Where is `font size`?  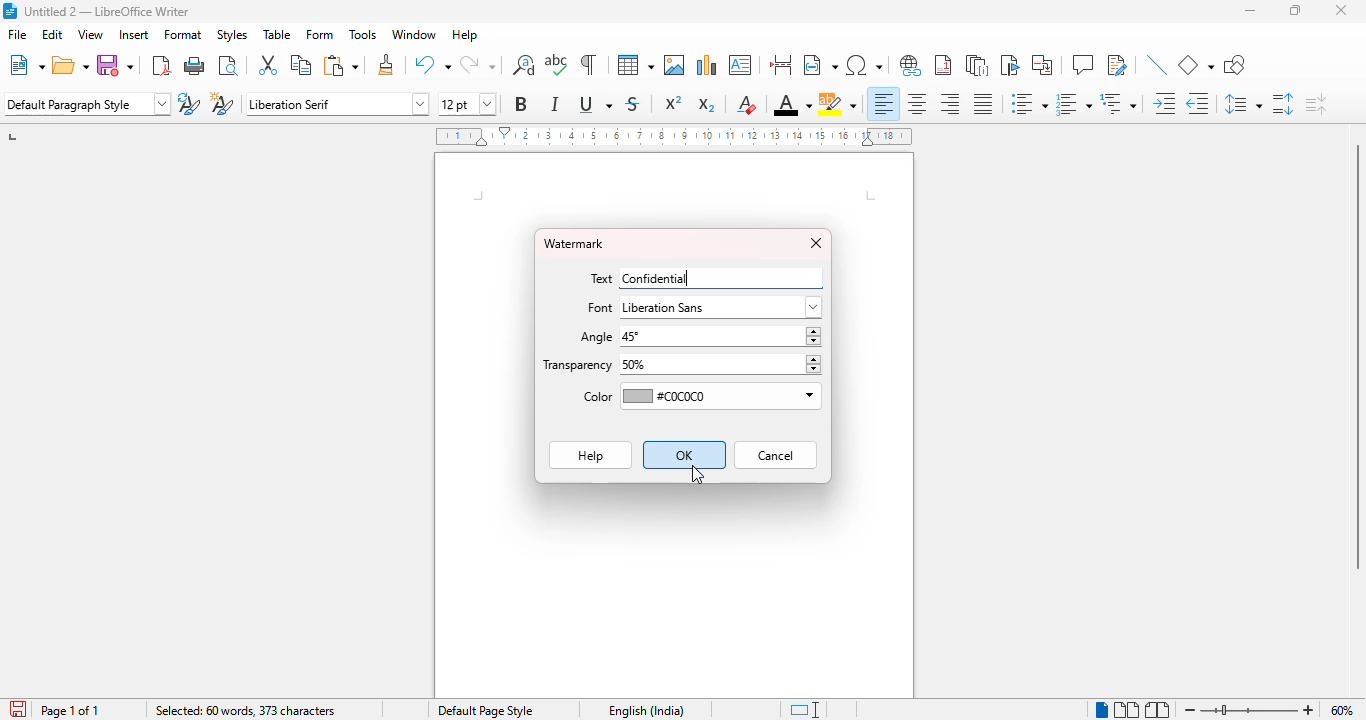 font size is located at coordinates (466, 104).